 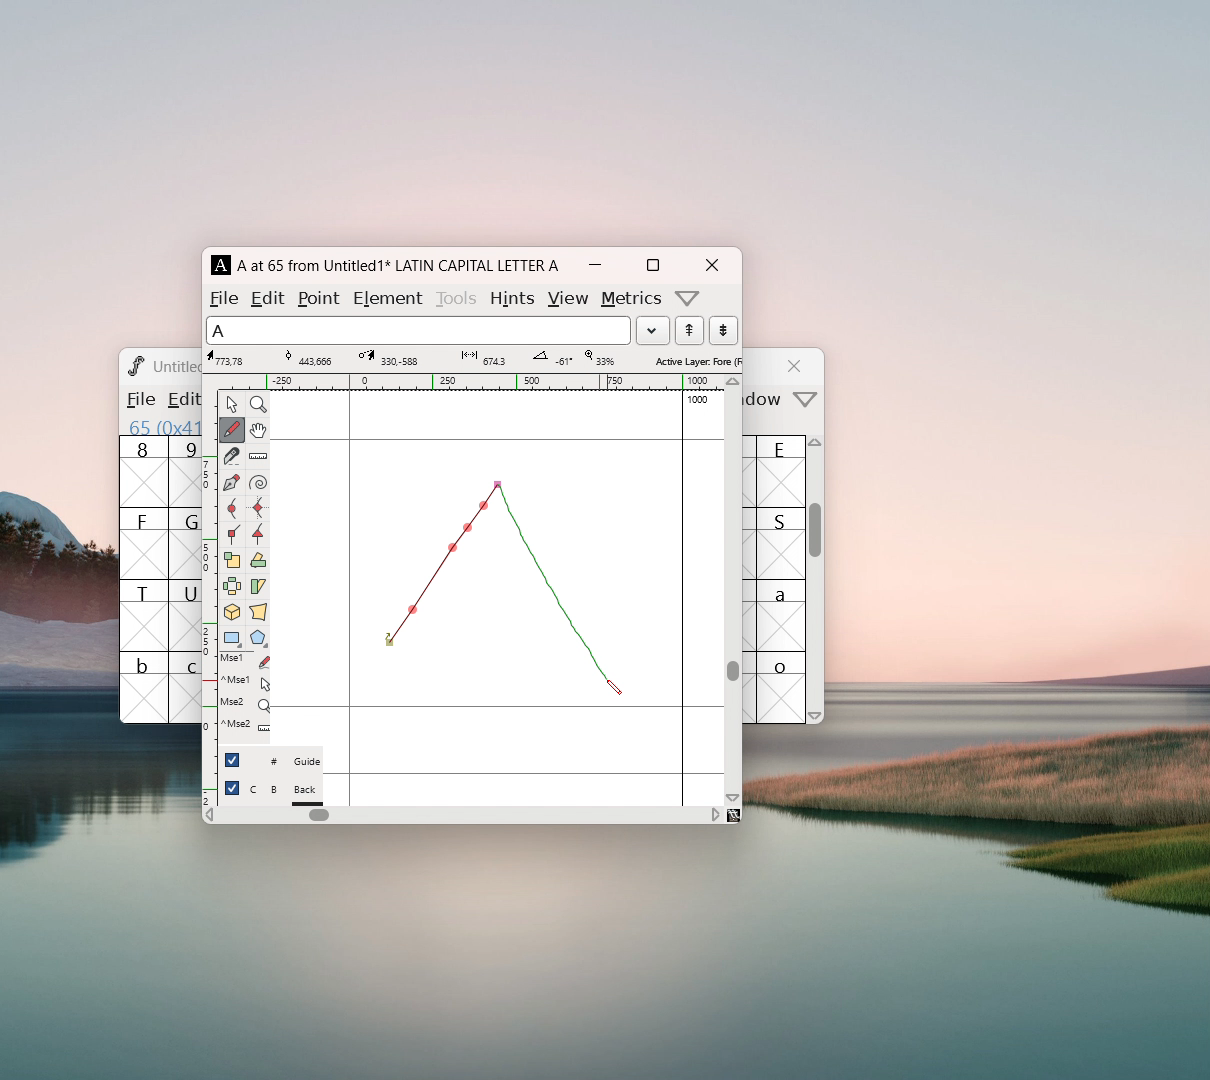 What do you see at coordinates (285, 762) in the screenshot?
I see `# Guide` at bounding box center [285, 762].